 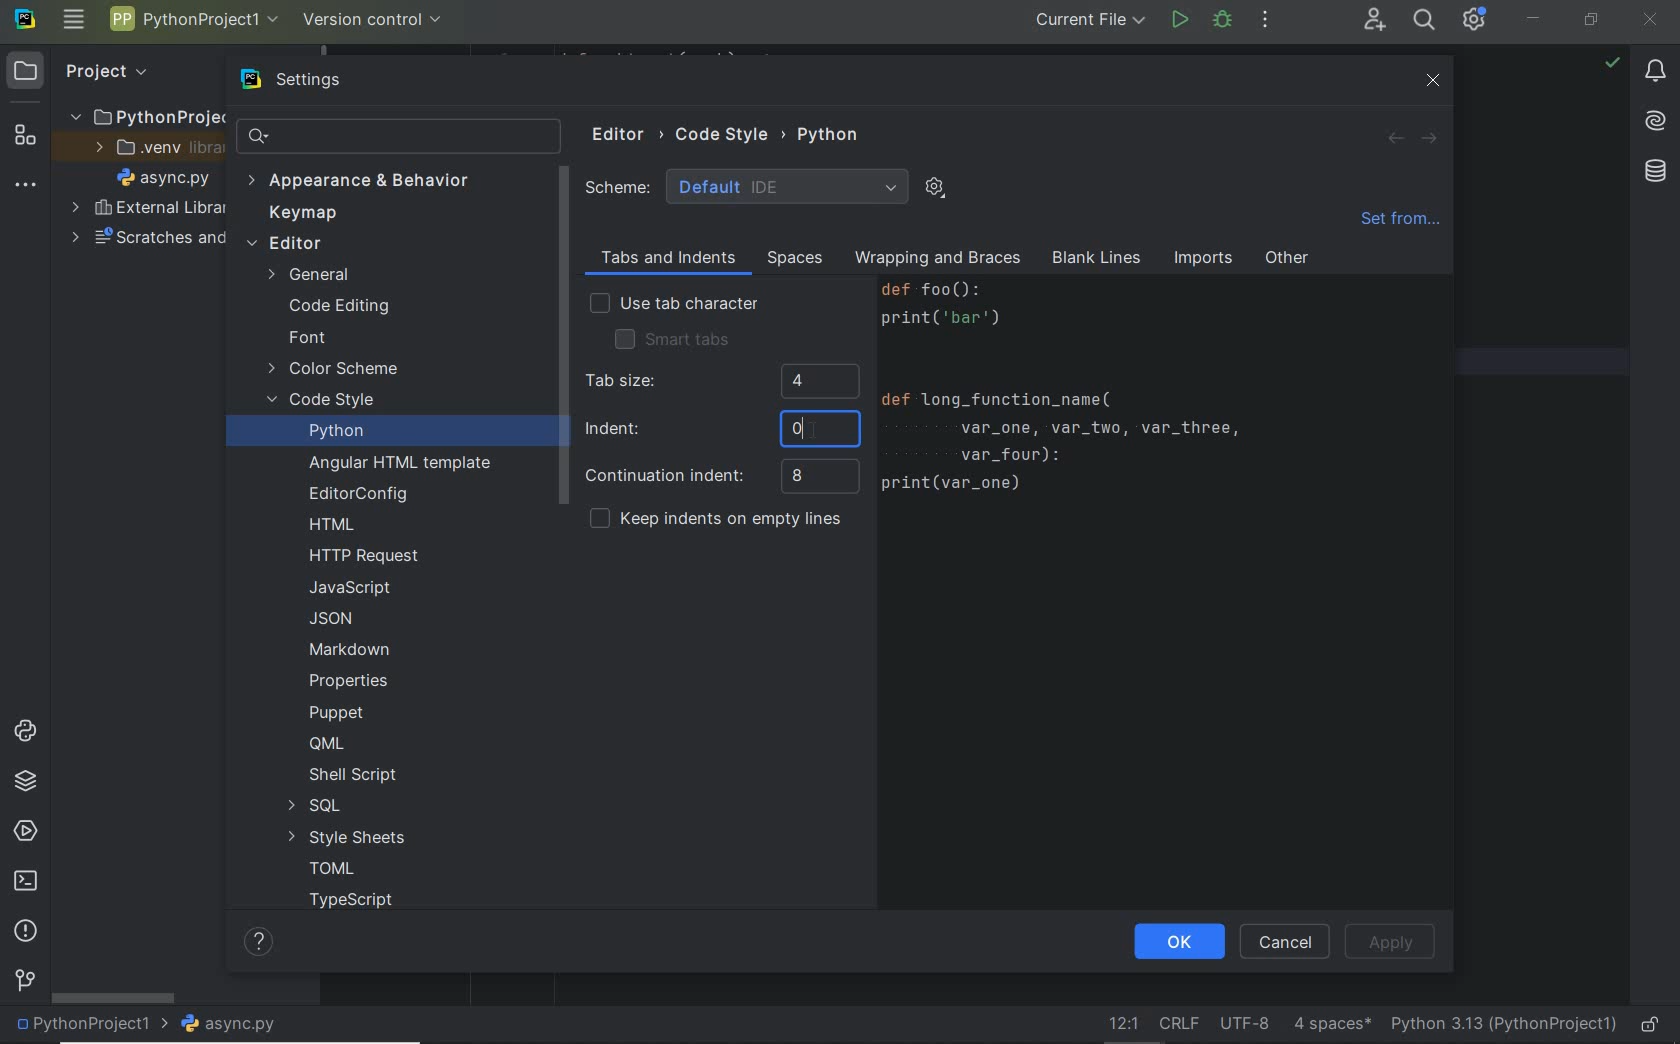 I want to click on Editoronfig, so click(x=354, y=494).